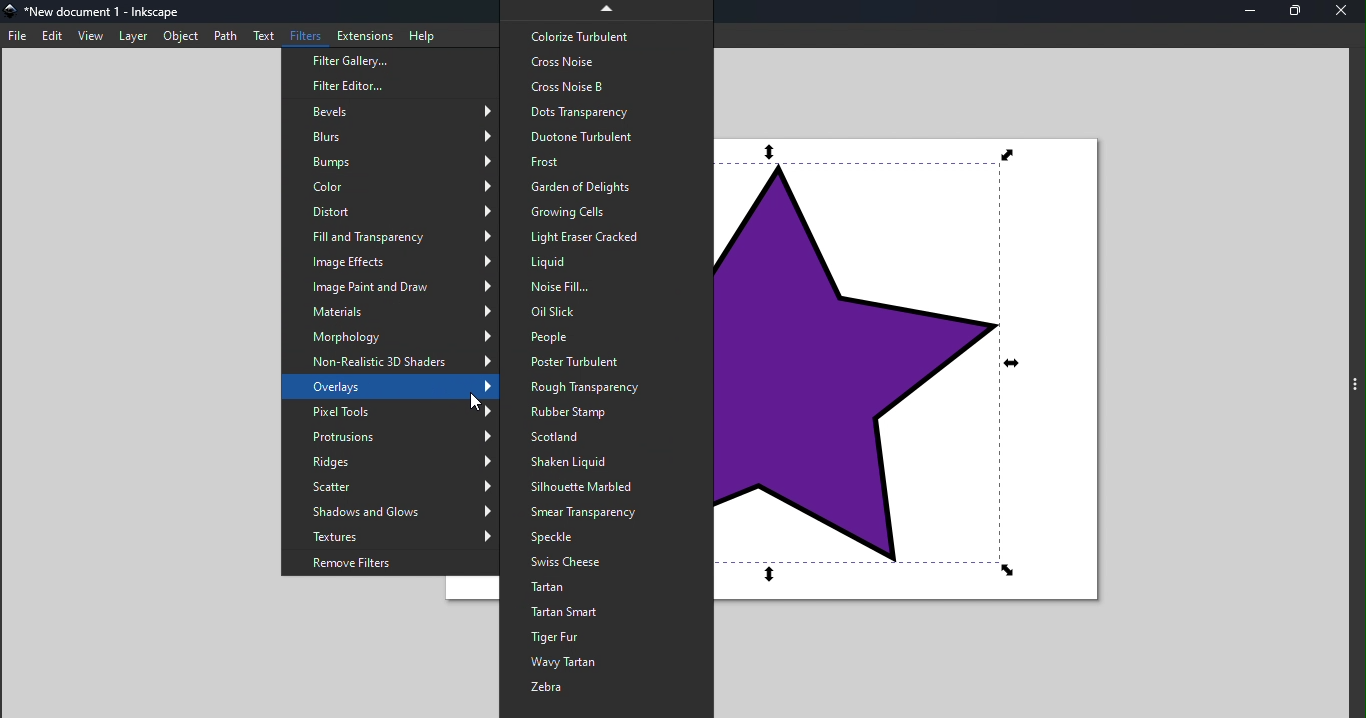 This screenshot has width=1366, height=718. What do you see at coordinates (131, 36) in the screenshot?
I see `Layer` at bounding box center [131, 36].